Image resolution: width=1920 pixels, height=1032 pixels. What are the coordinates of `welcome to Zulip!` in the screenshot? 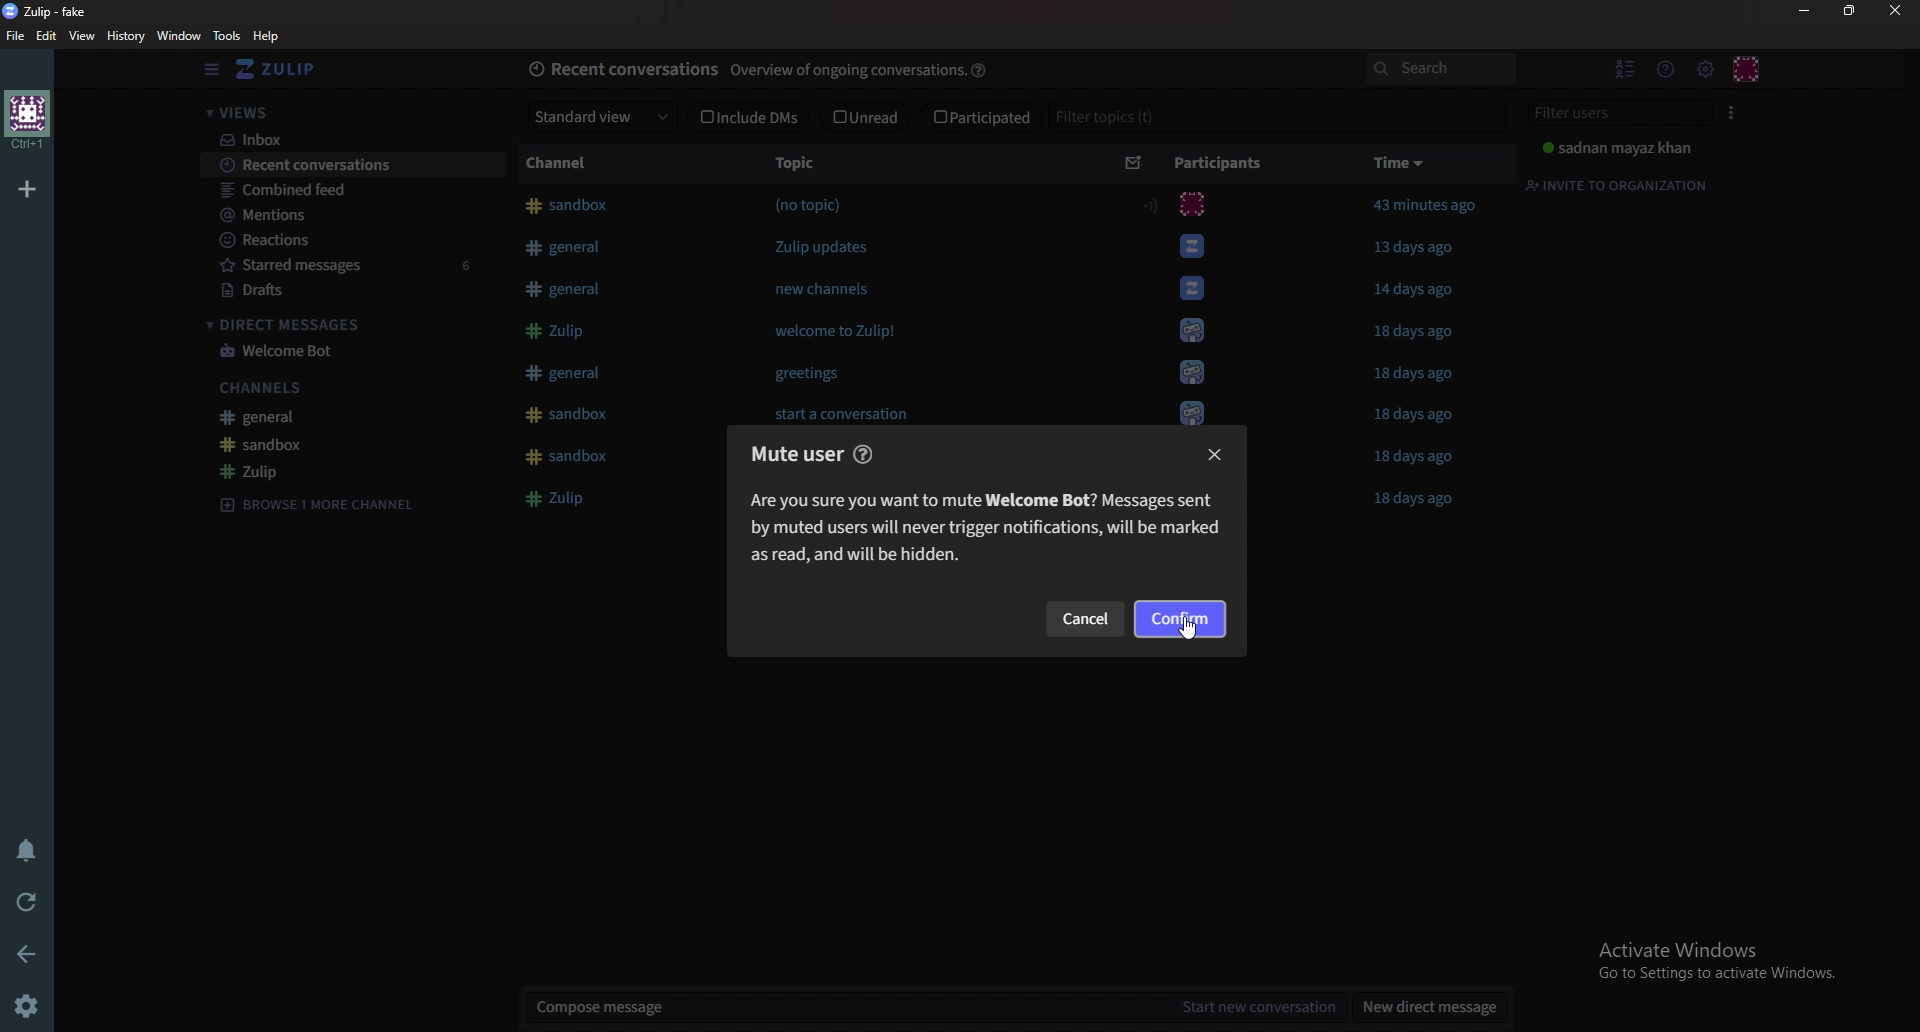 It's located at (848, 335).